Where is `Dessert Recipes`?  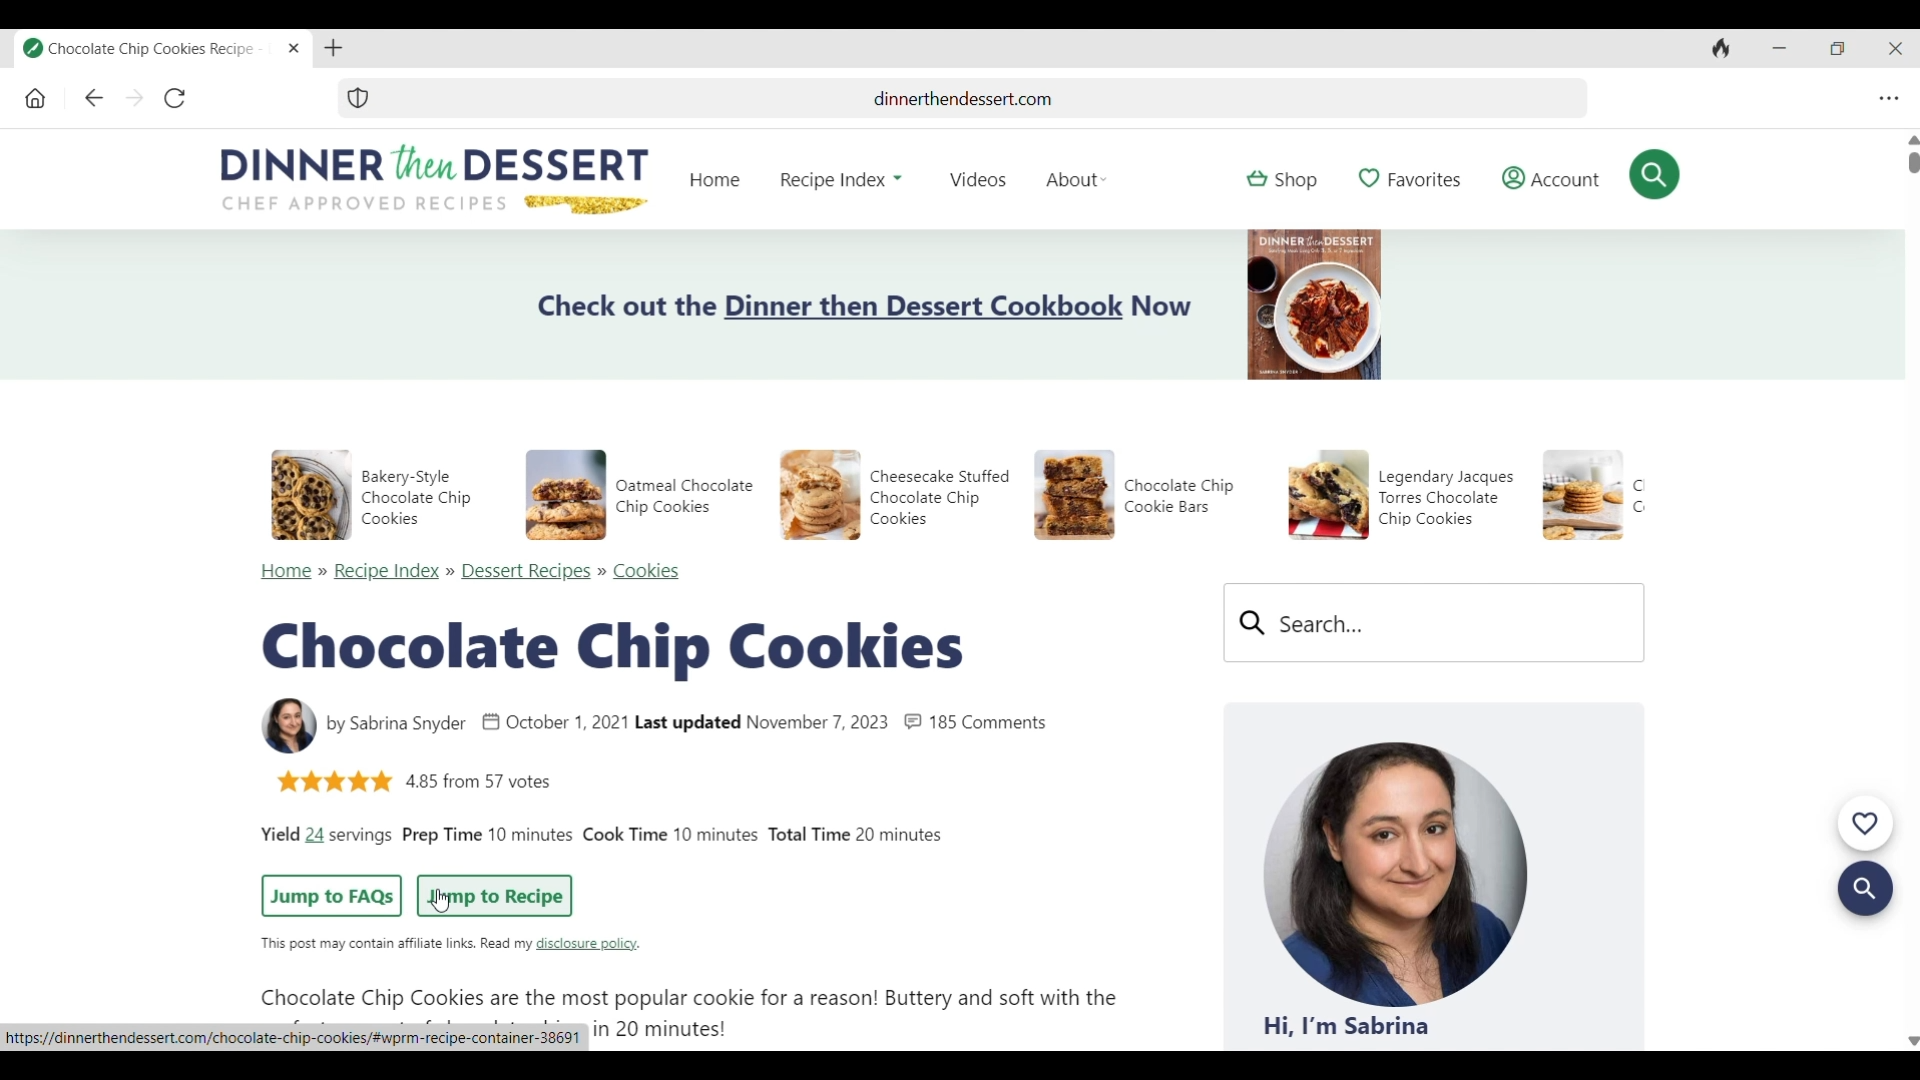 Dessert Recipes is located at coordinates (527, 572).